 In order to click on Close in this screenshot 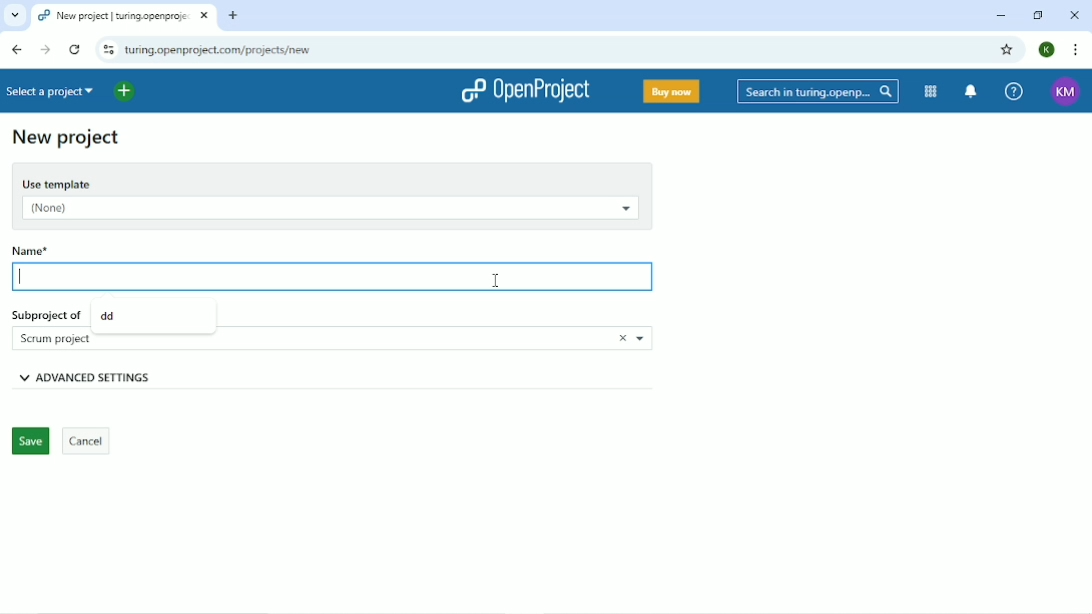, I will do `click(1074, 14)`.